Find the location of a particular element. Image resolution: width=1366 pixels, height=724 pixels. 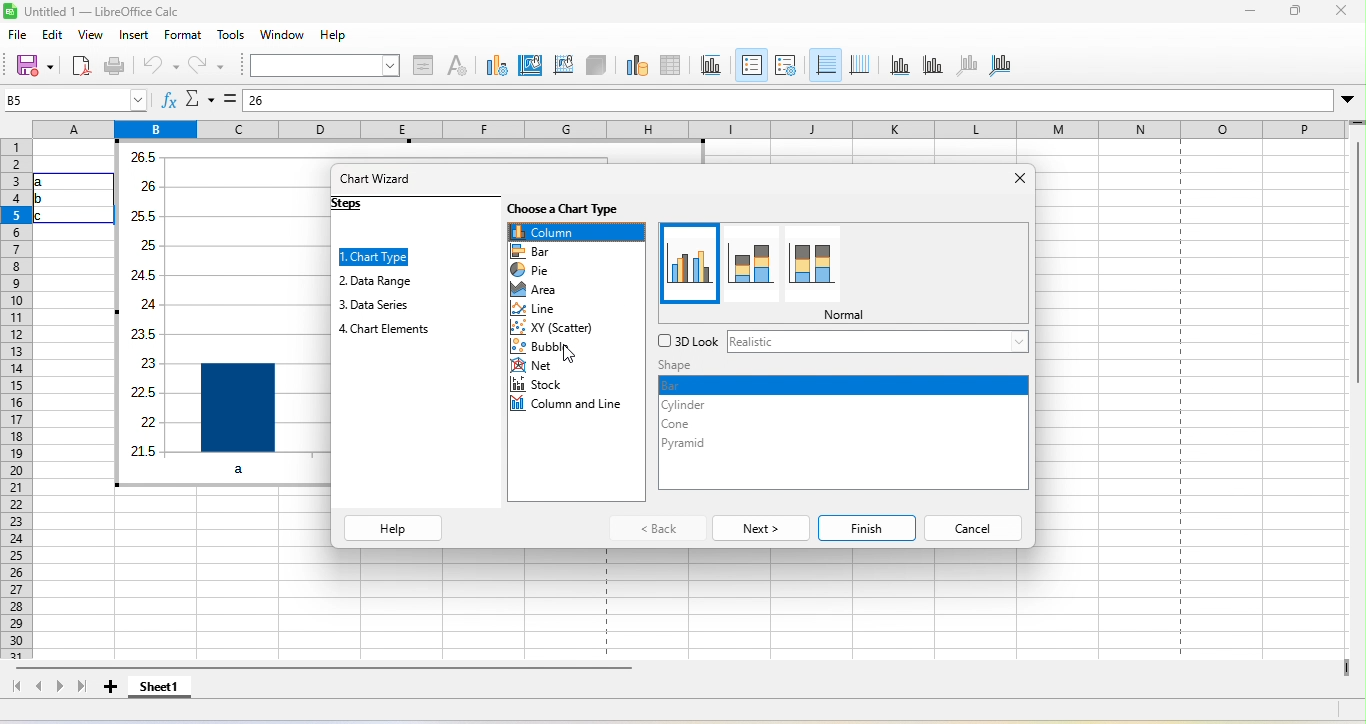

data range is located at coordinates (635, 65).